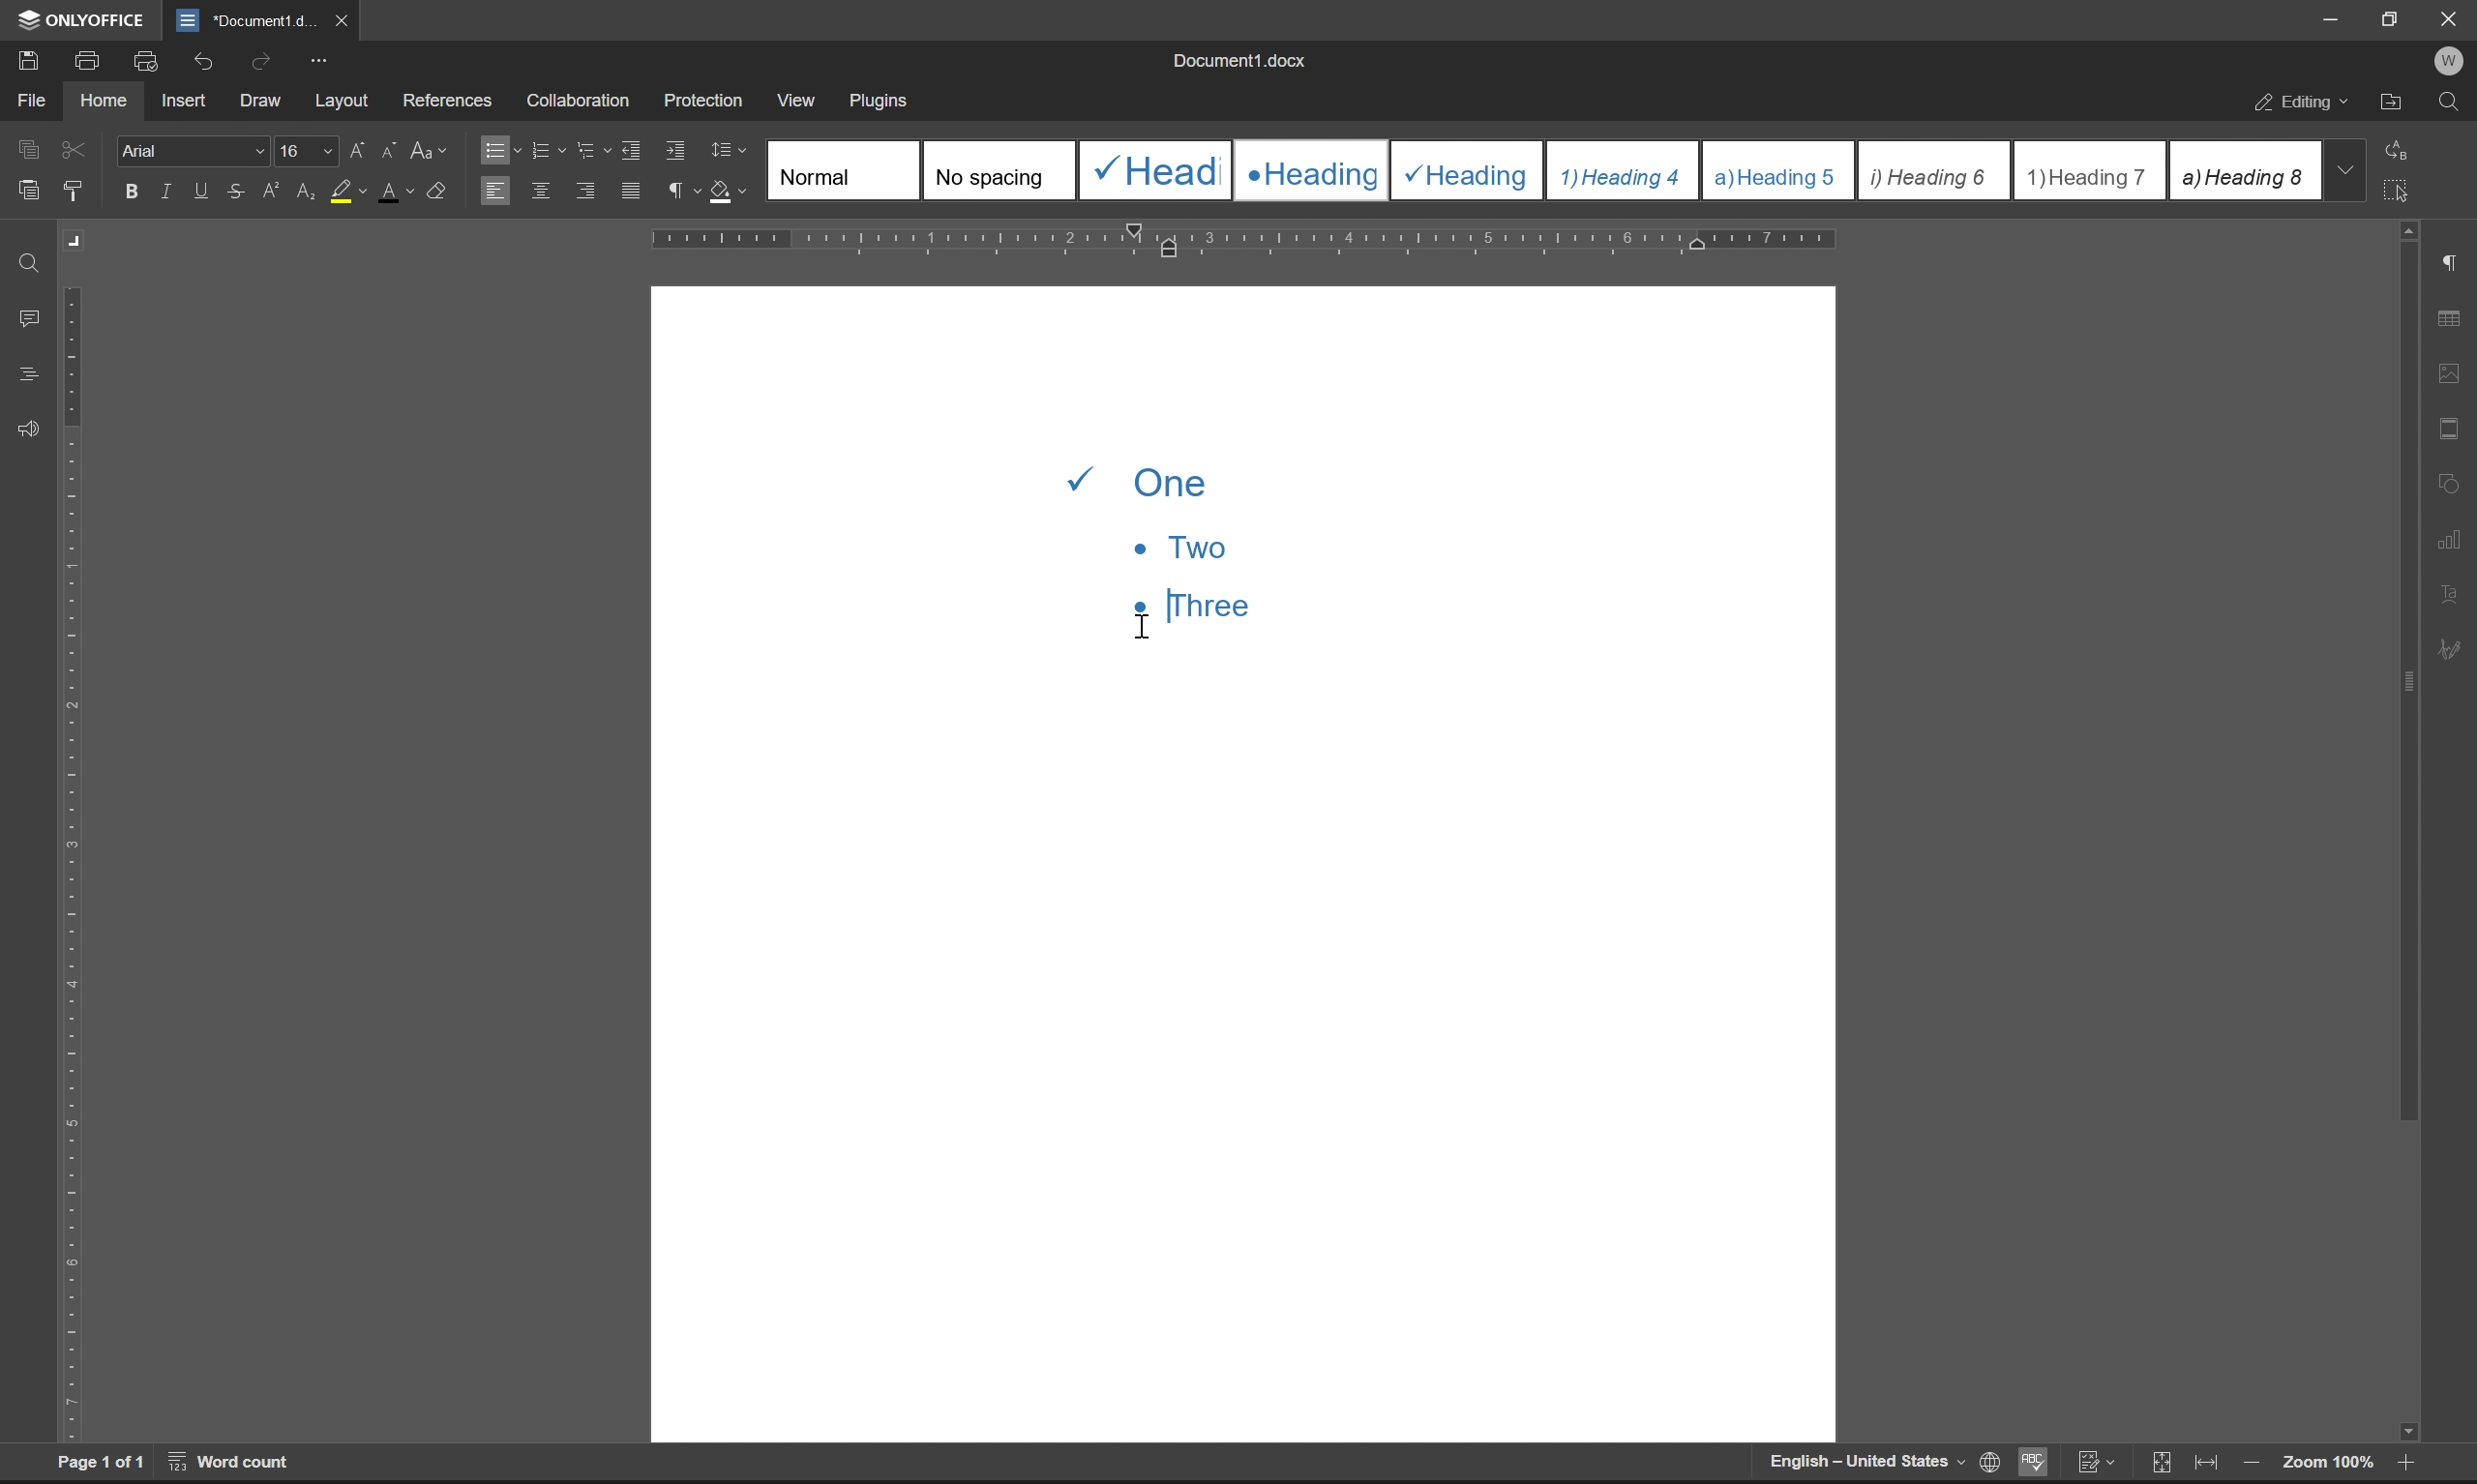 This screenshot has width=2477, height=1484. What do you see at coordinates (73, 863) in the screenshot?
I see `ruler` at bounding box center [73, 863].